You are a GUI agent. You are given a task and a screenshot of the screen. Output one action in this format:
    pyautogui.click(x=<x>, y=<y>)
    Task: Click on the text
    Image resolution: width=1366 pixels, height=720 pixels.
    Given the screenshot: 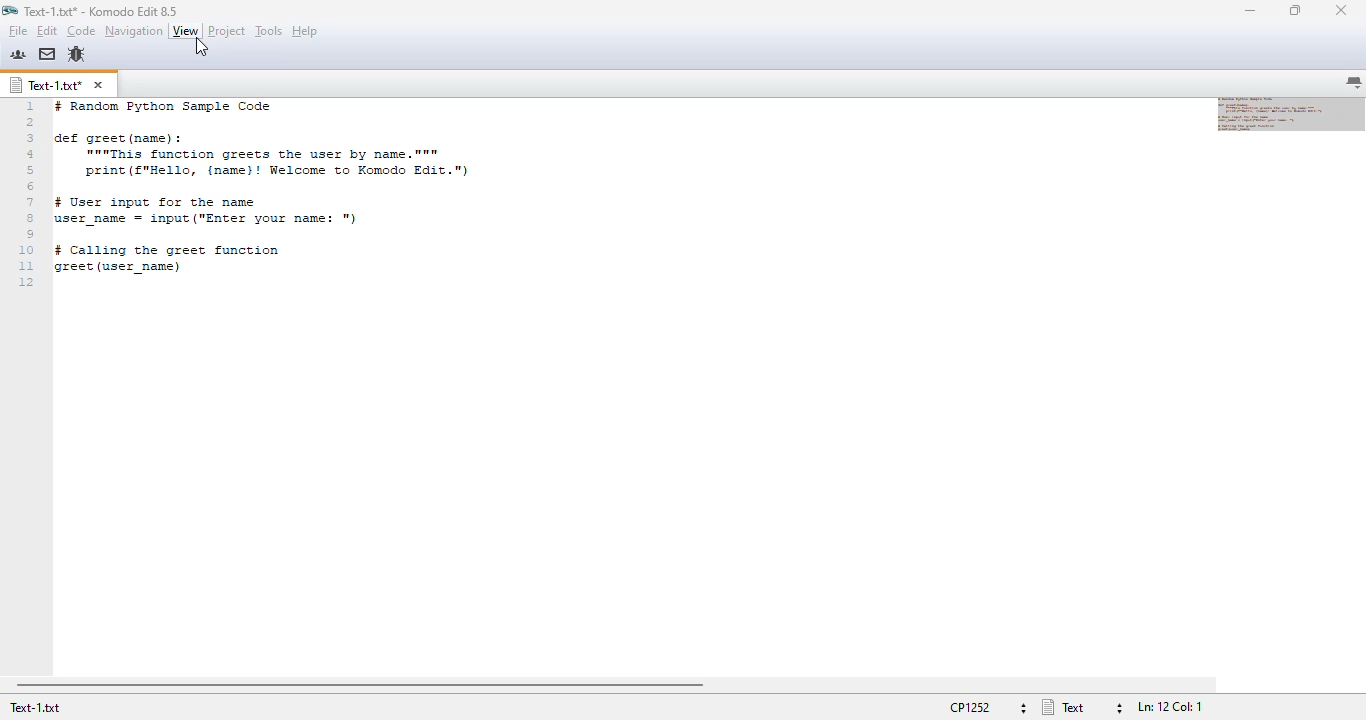 What is the action you would take?
    pyautogui.click(x=272, y=193)
    